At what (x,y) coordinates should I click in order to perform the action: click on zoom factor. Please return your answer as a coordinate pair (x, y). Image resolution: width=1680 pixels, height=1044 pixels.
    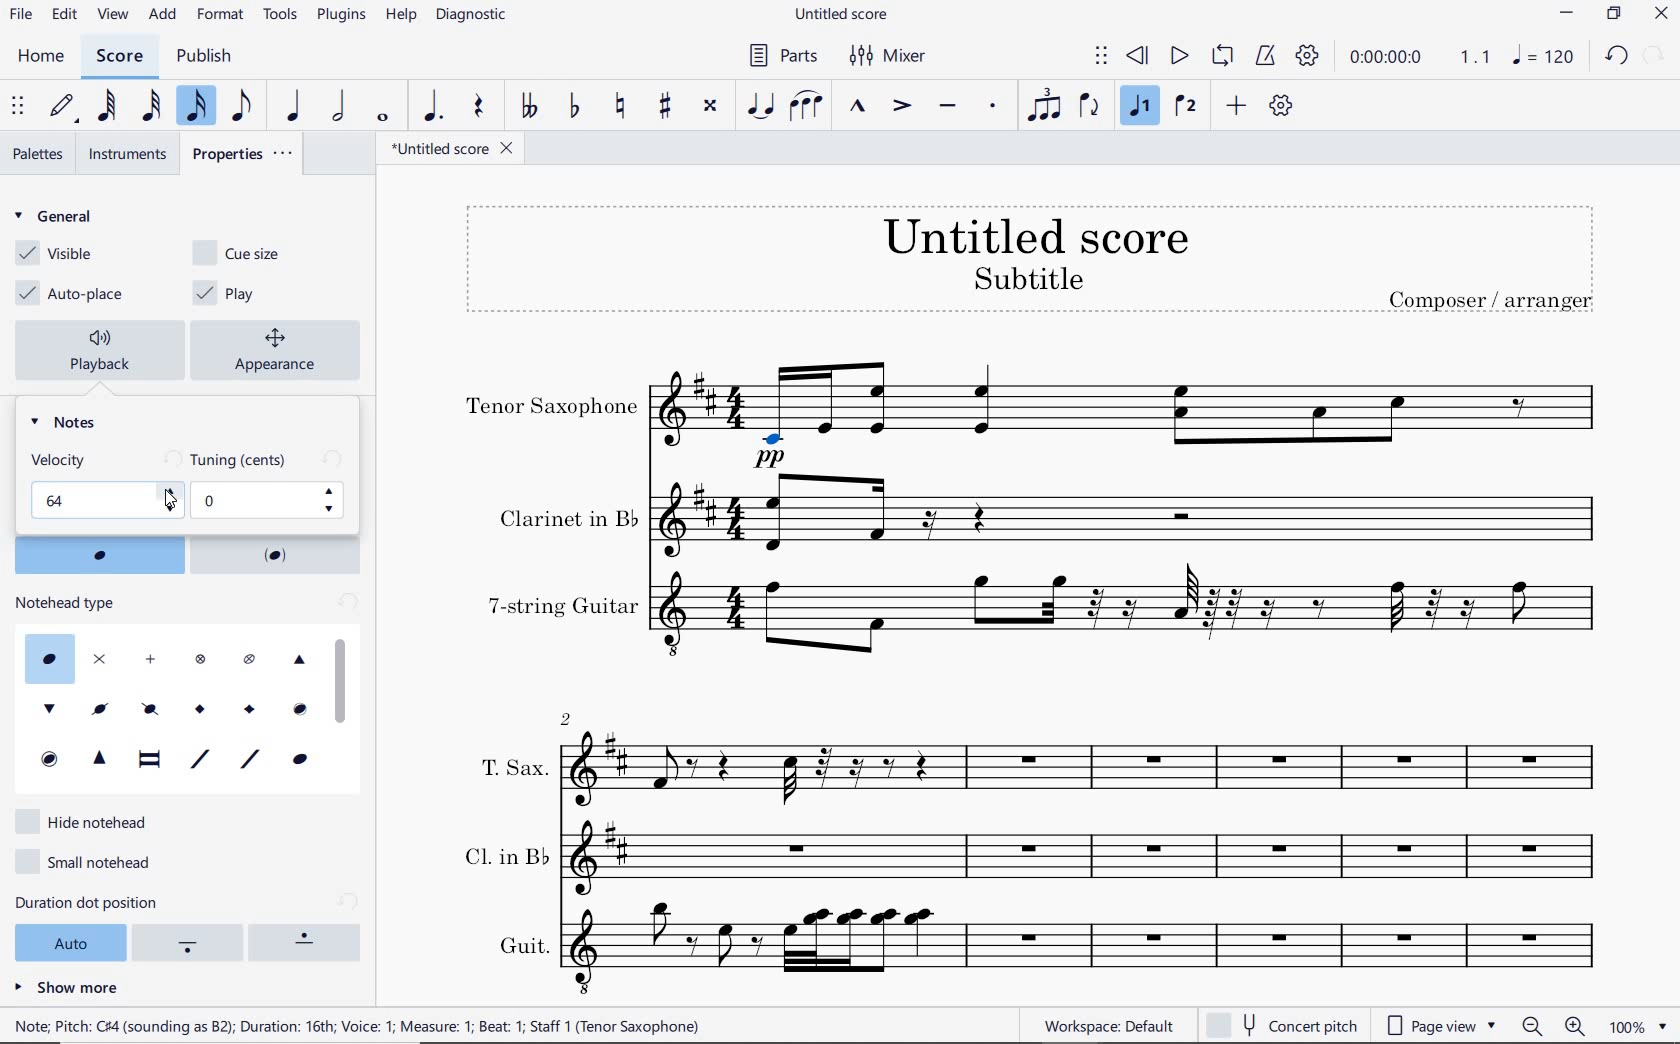
    Looking at the image, I should click on (1637, 1026).